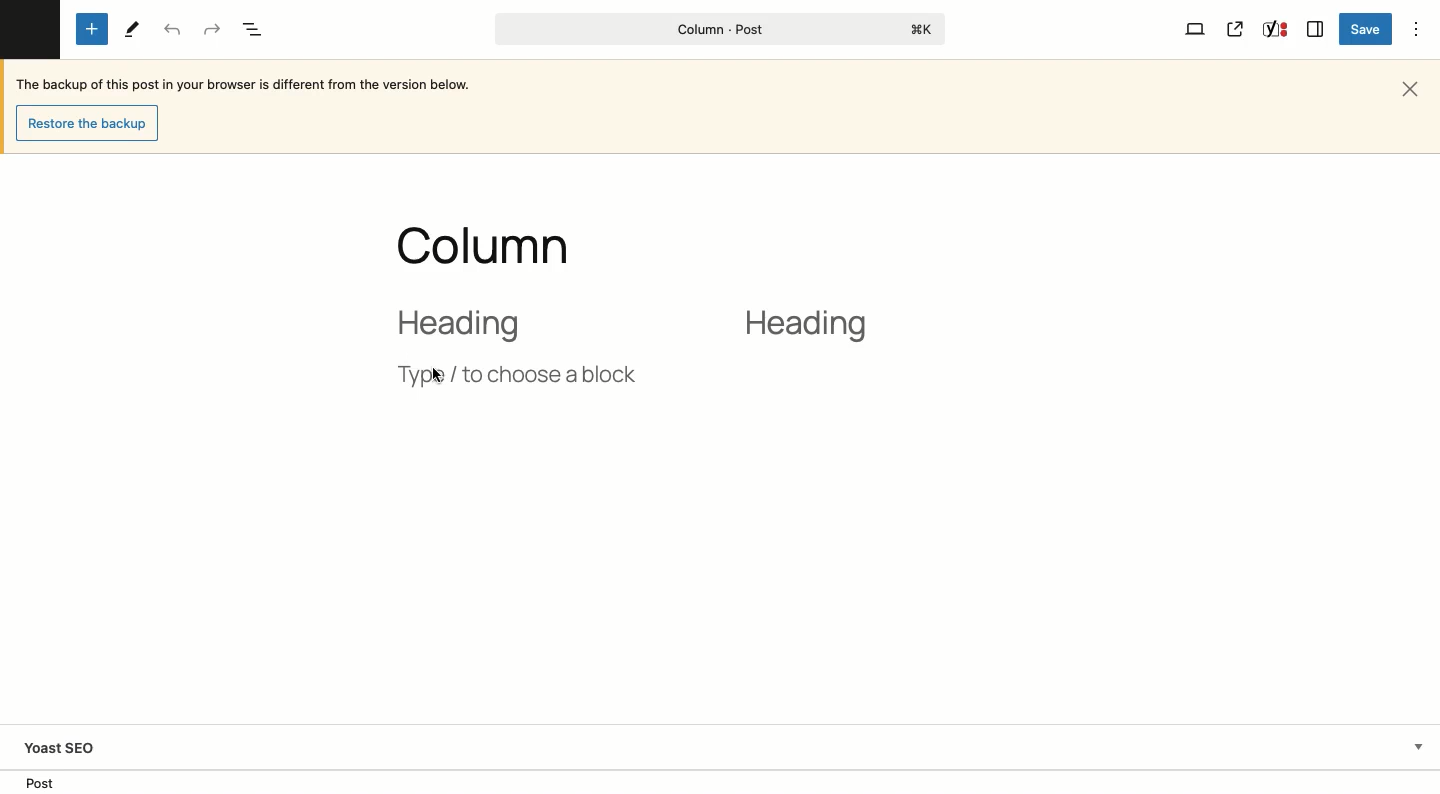 The image size is (1440, 794). Describe the element at coordinates (1368, 30) in the screenshot. I see `Save` at that location.